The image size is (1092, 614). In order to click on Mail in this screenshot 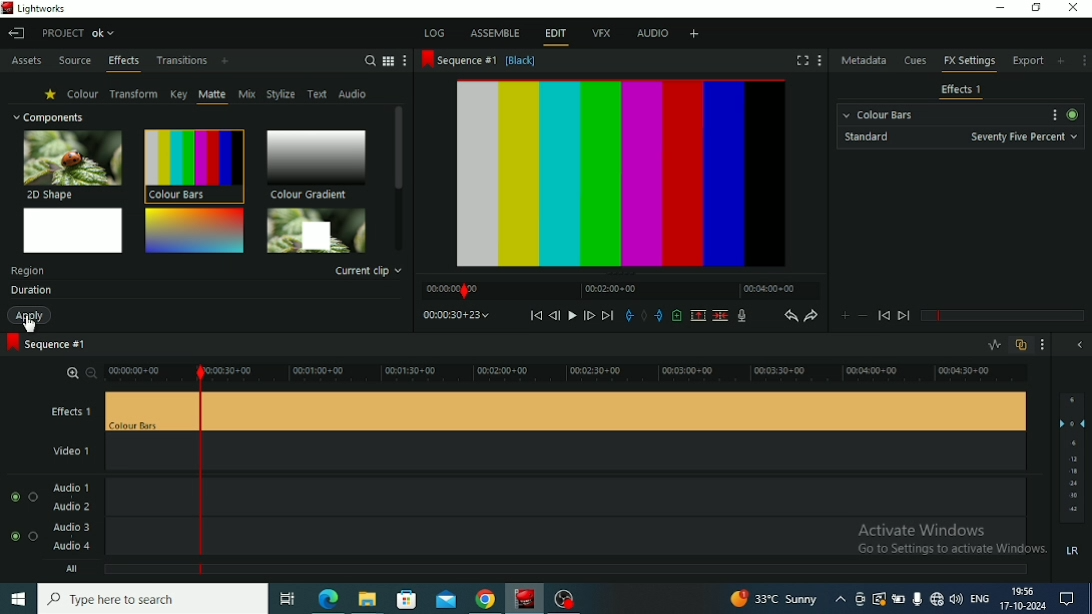, I will do `click(446, 598)`.